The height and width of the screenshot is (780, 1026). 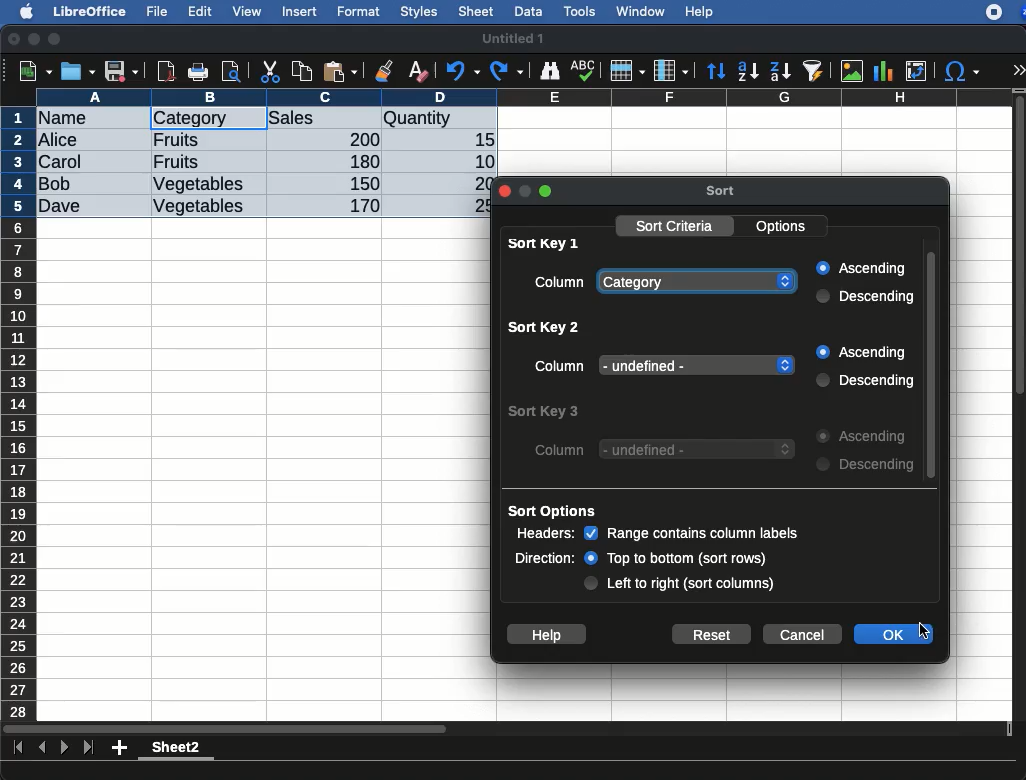 I want to click on copy, so click(x=304, y=71).